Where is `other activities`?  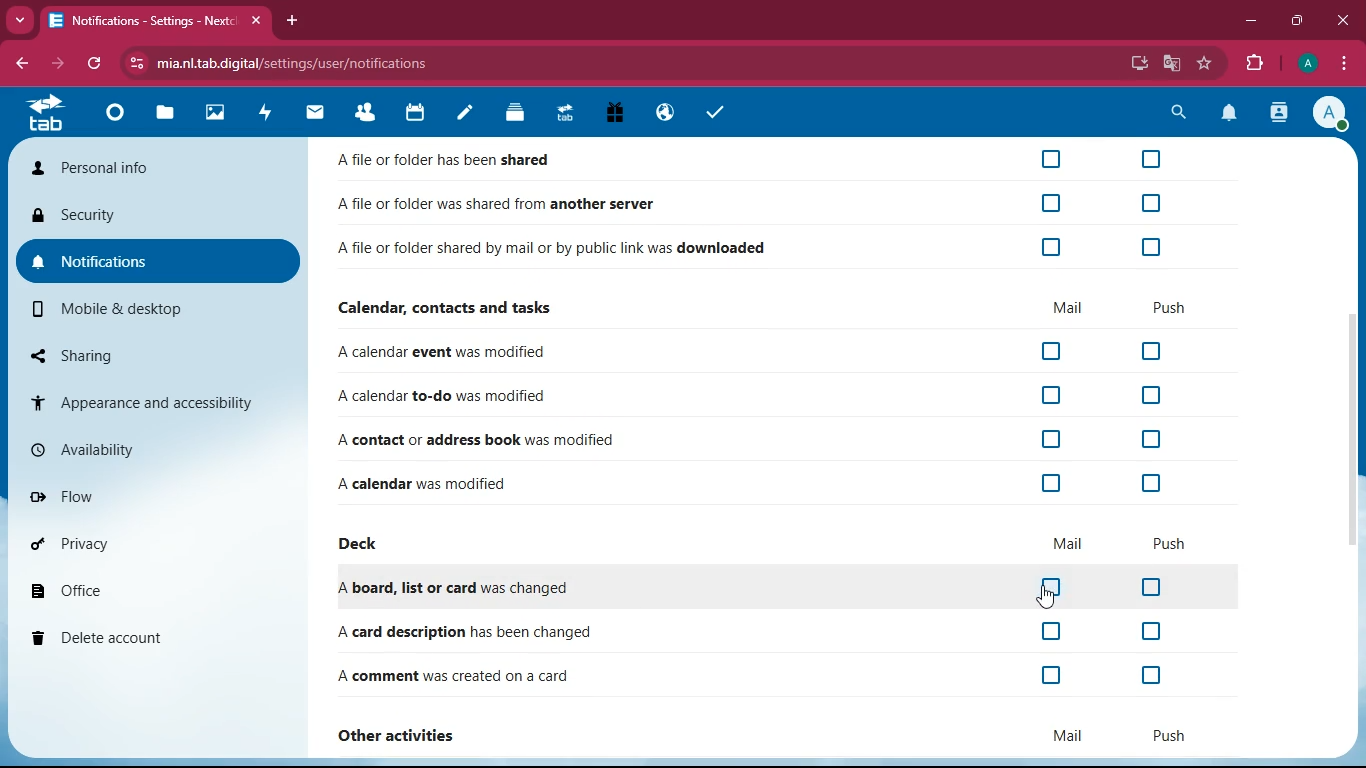
other activities is located at coordinates (406, 732).